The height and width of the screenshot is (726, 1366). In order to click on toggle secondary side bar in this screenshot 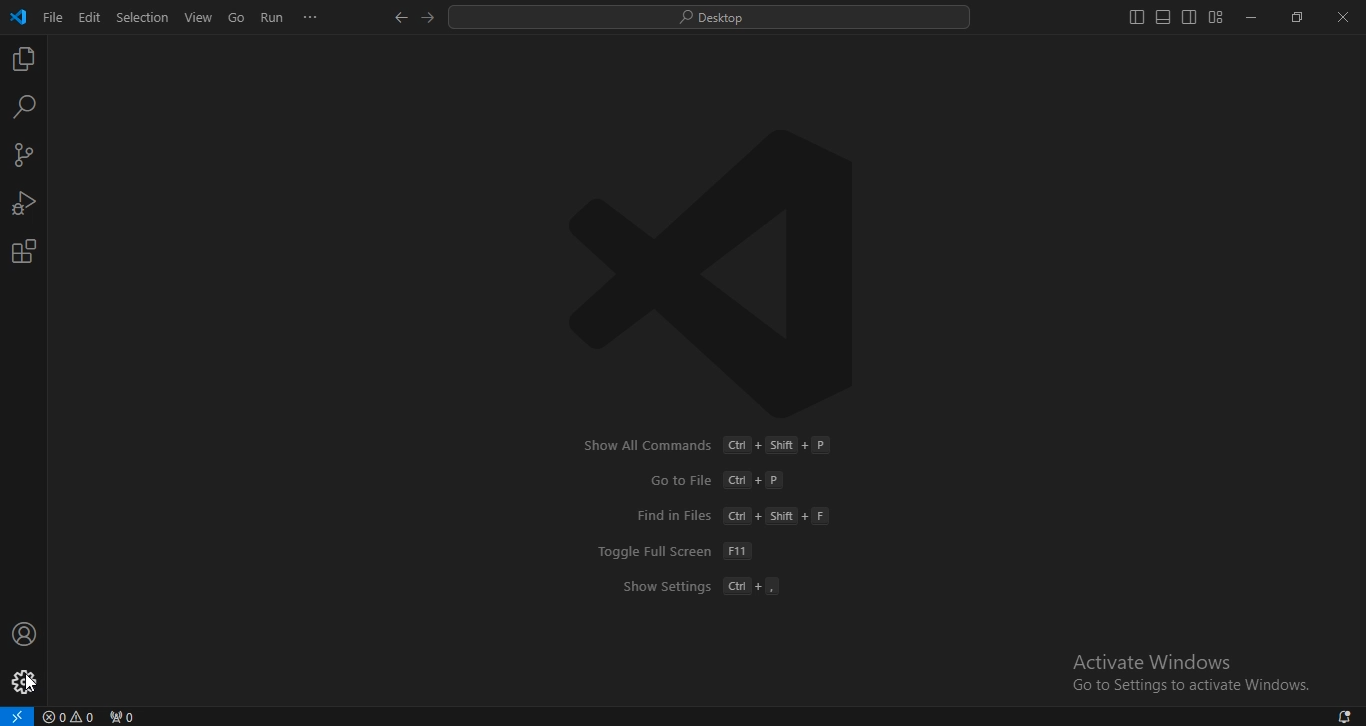, I will do `click(1189, 17)`.